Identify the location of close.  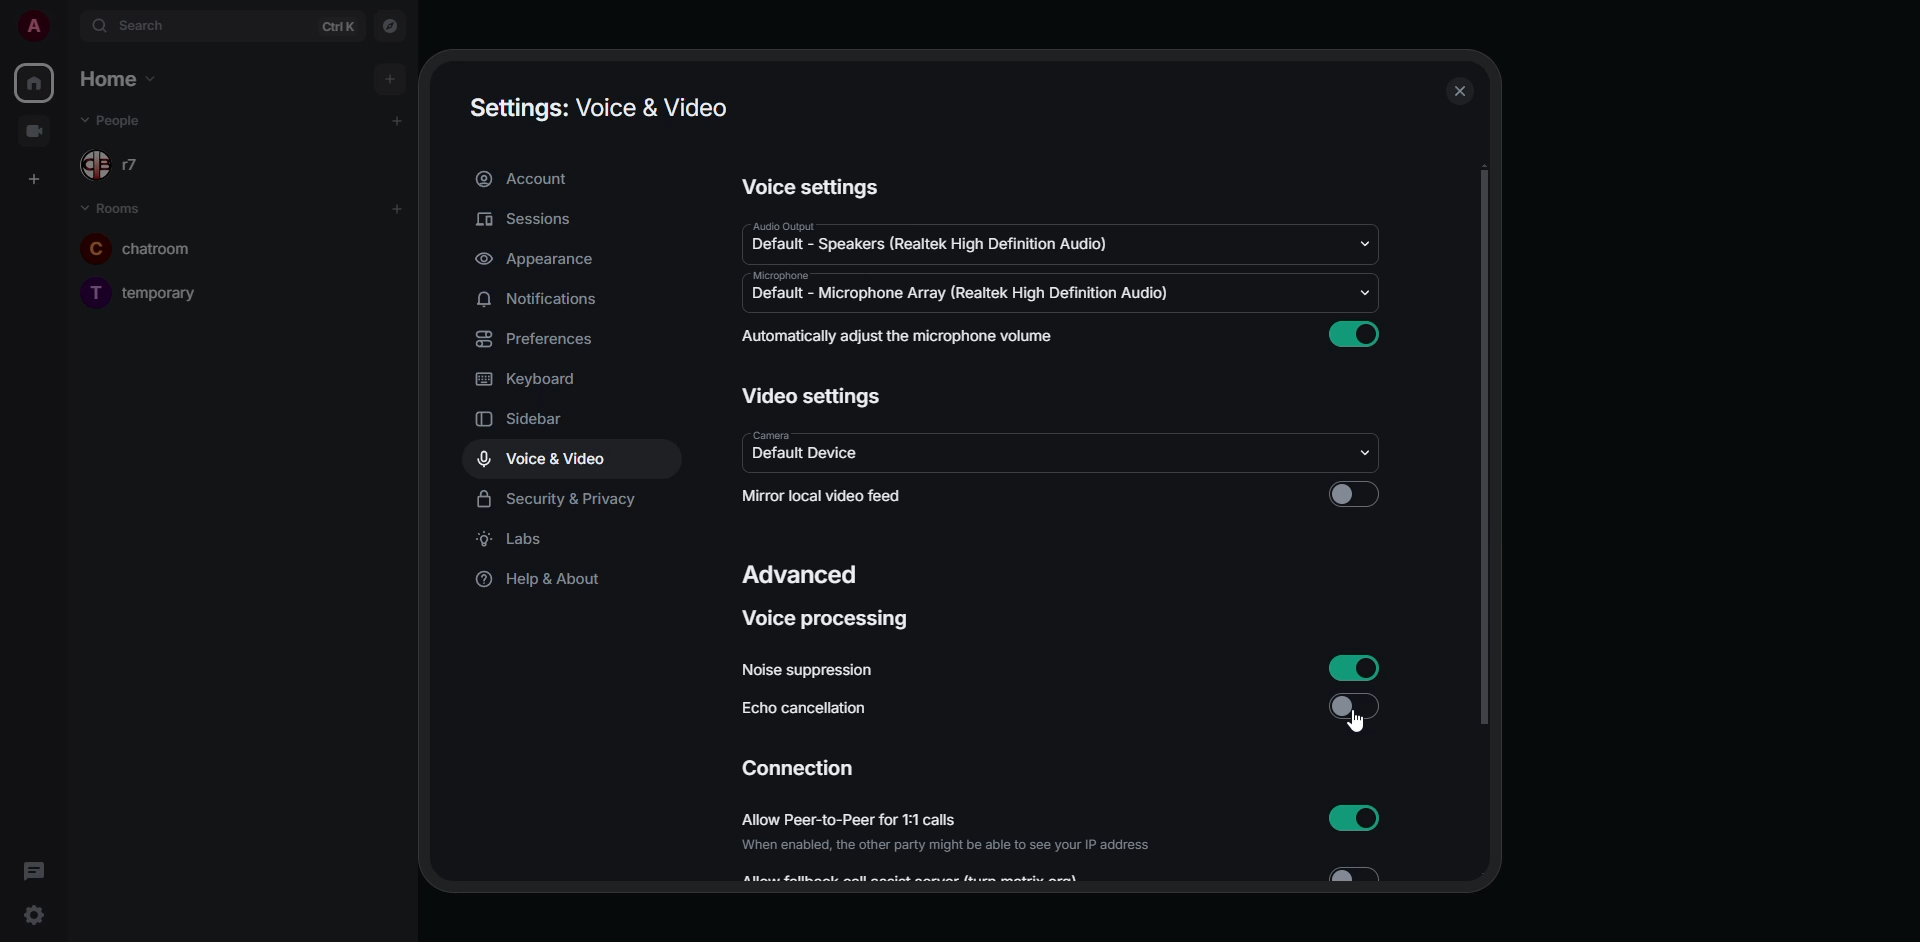
(1459, 92).